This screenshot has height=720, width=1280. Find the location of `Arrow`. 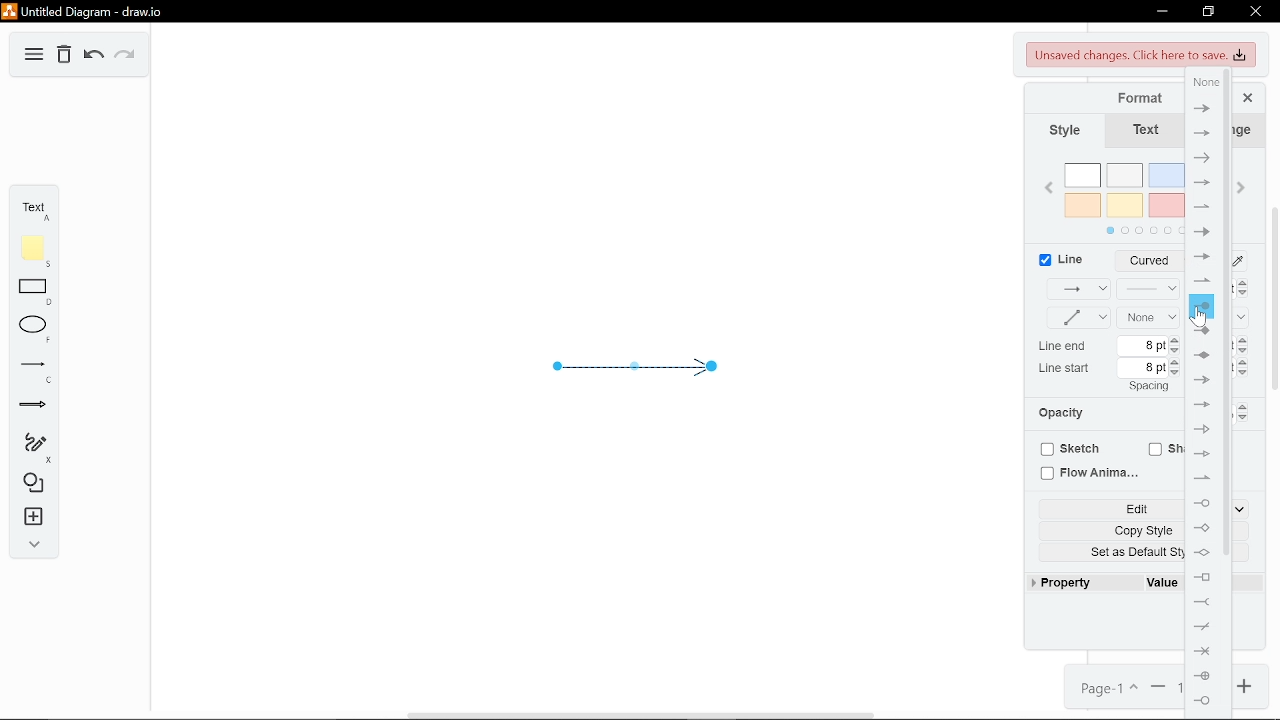

Arrow is located at coordinates (37, 409).